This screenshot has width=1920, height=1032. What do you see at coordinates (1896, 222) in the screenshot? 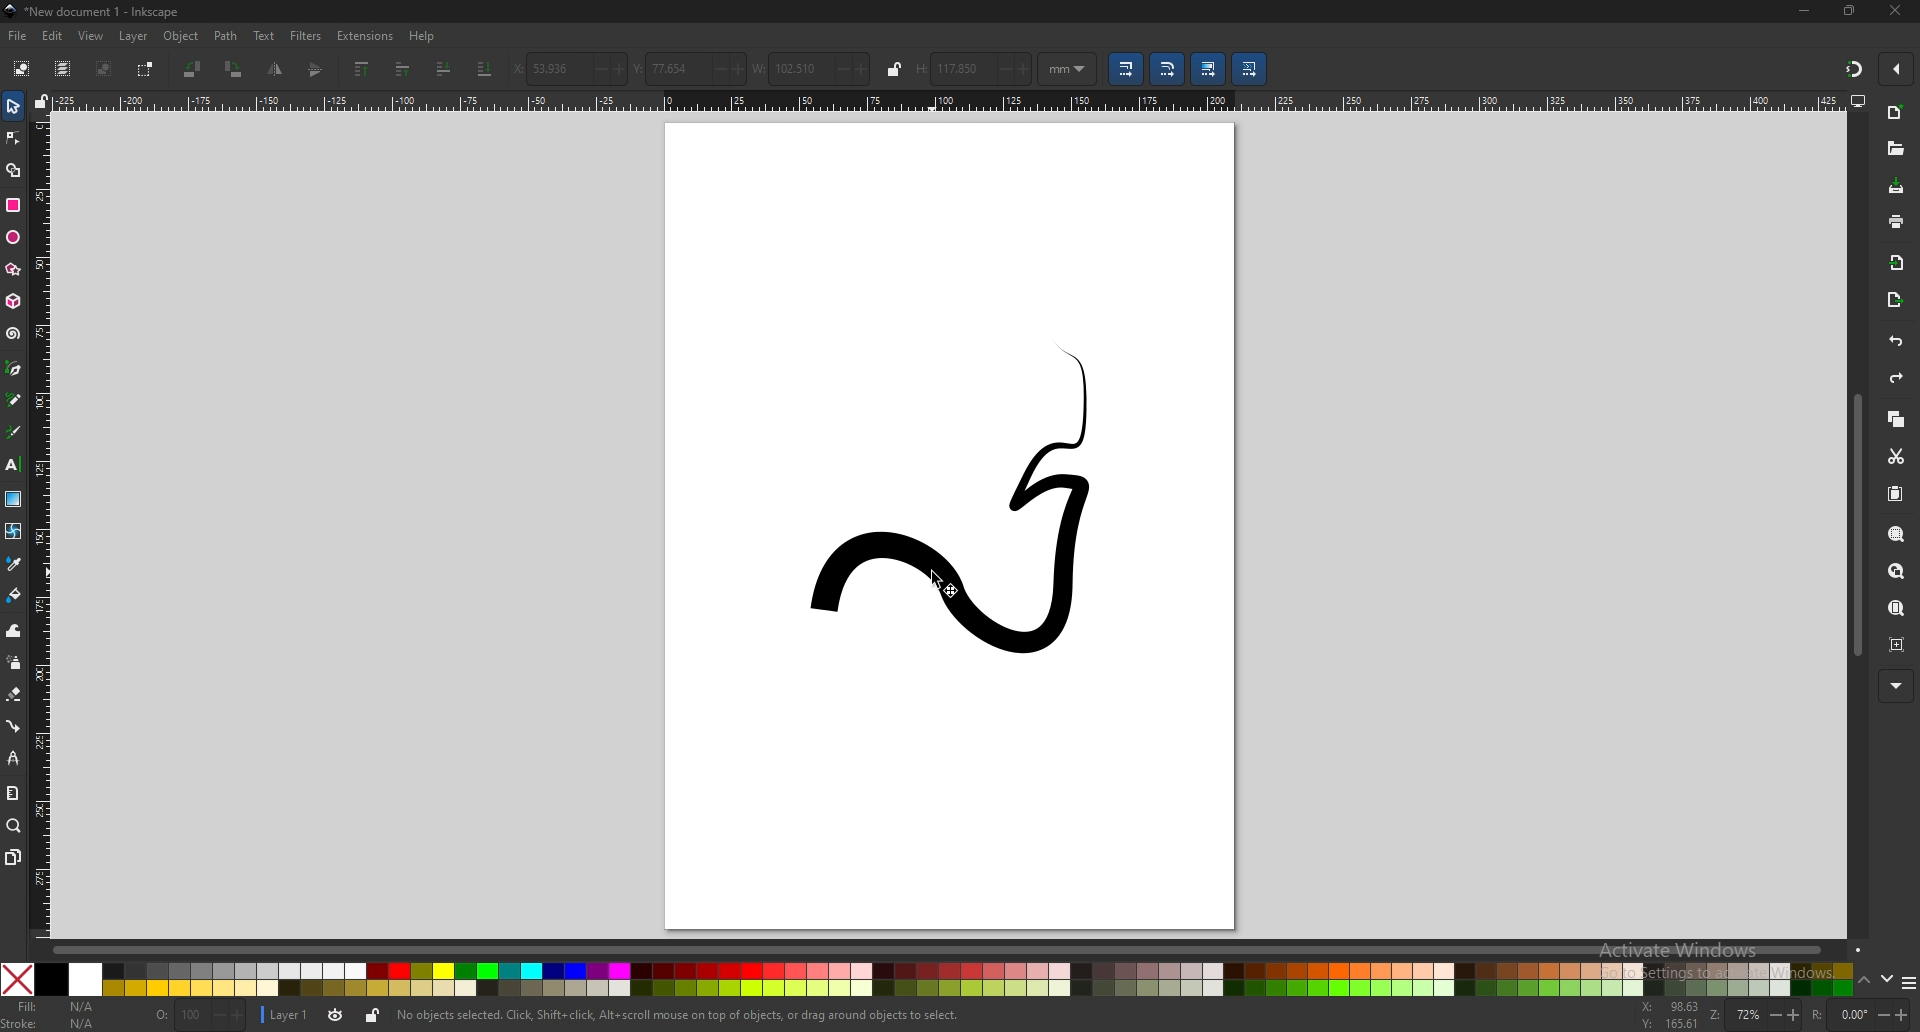
I see `print` at bounding box center [1896, 222].